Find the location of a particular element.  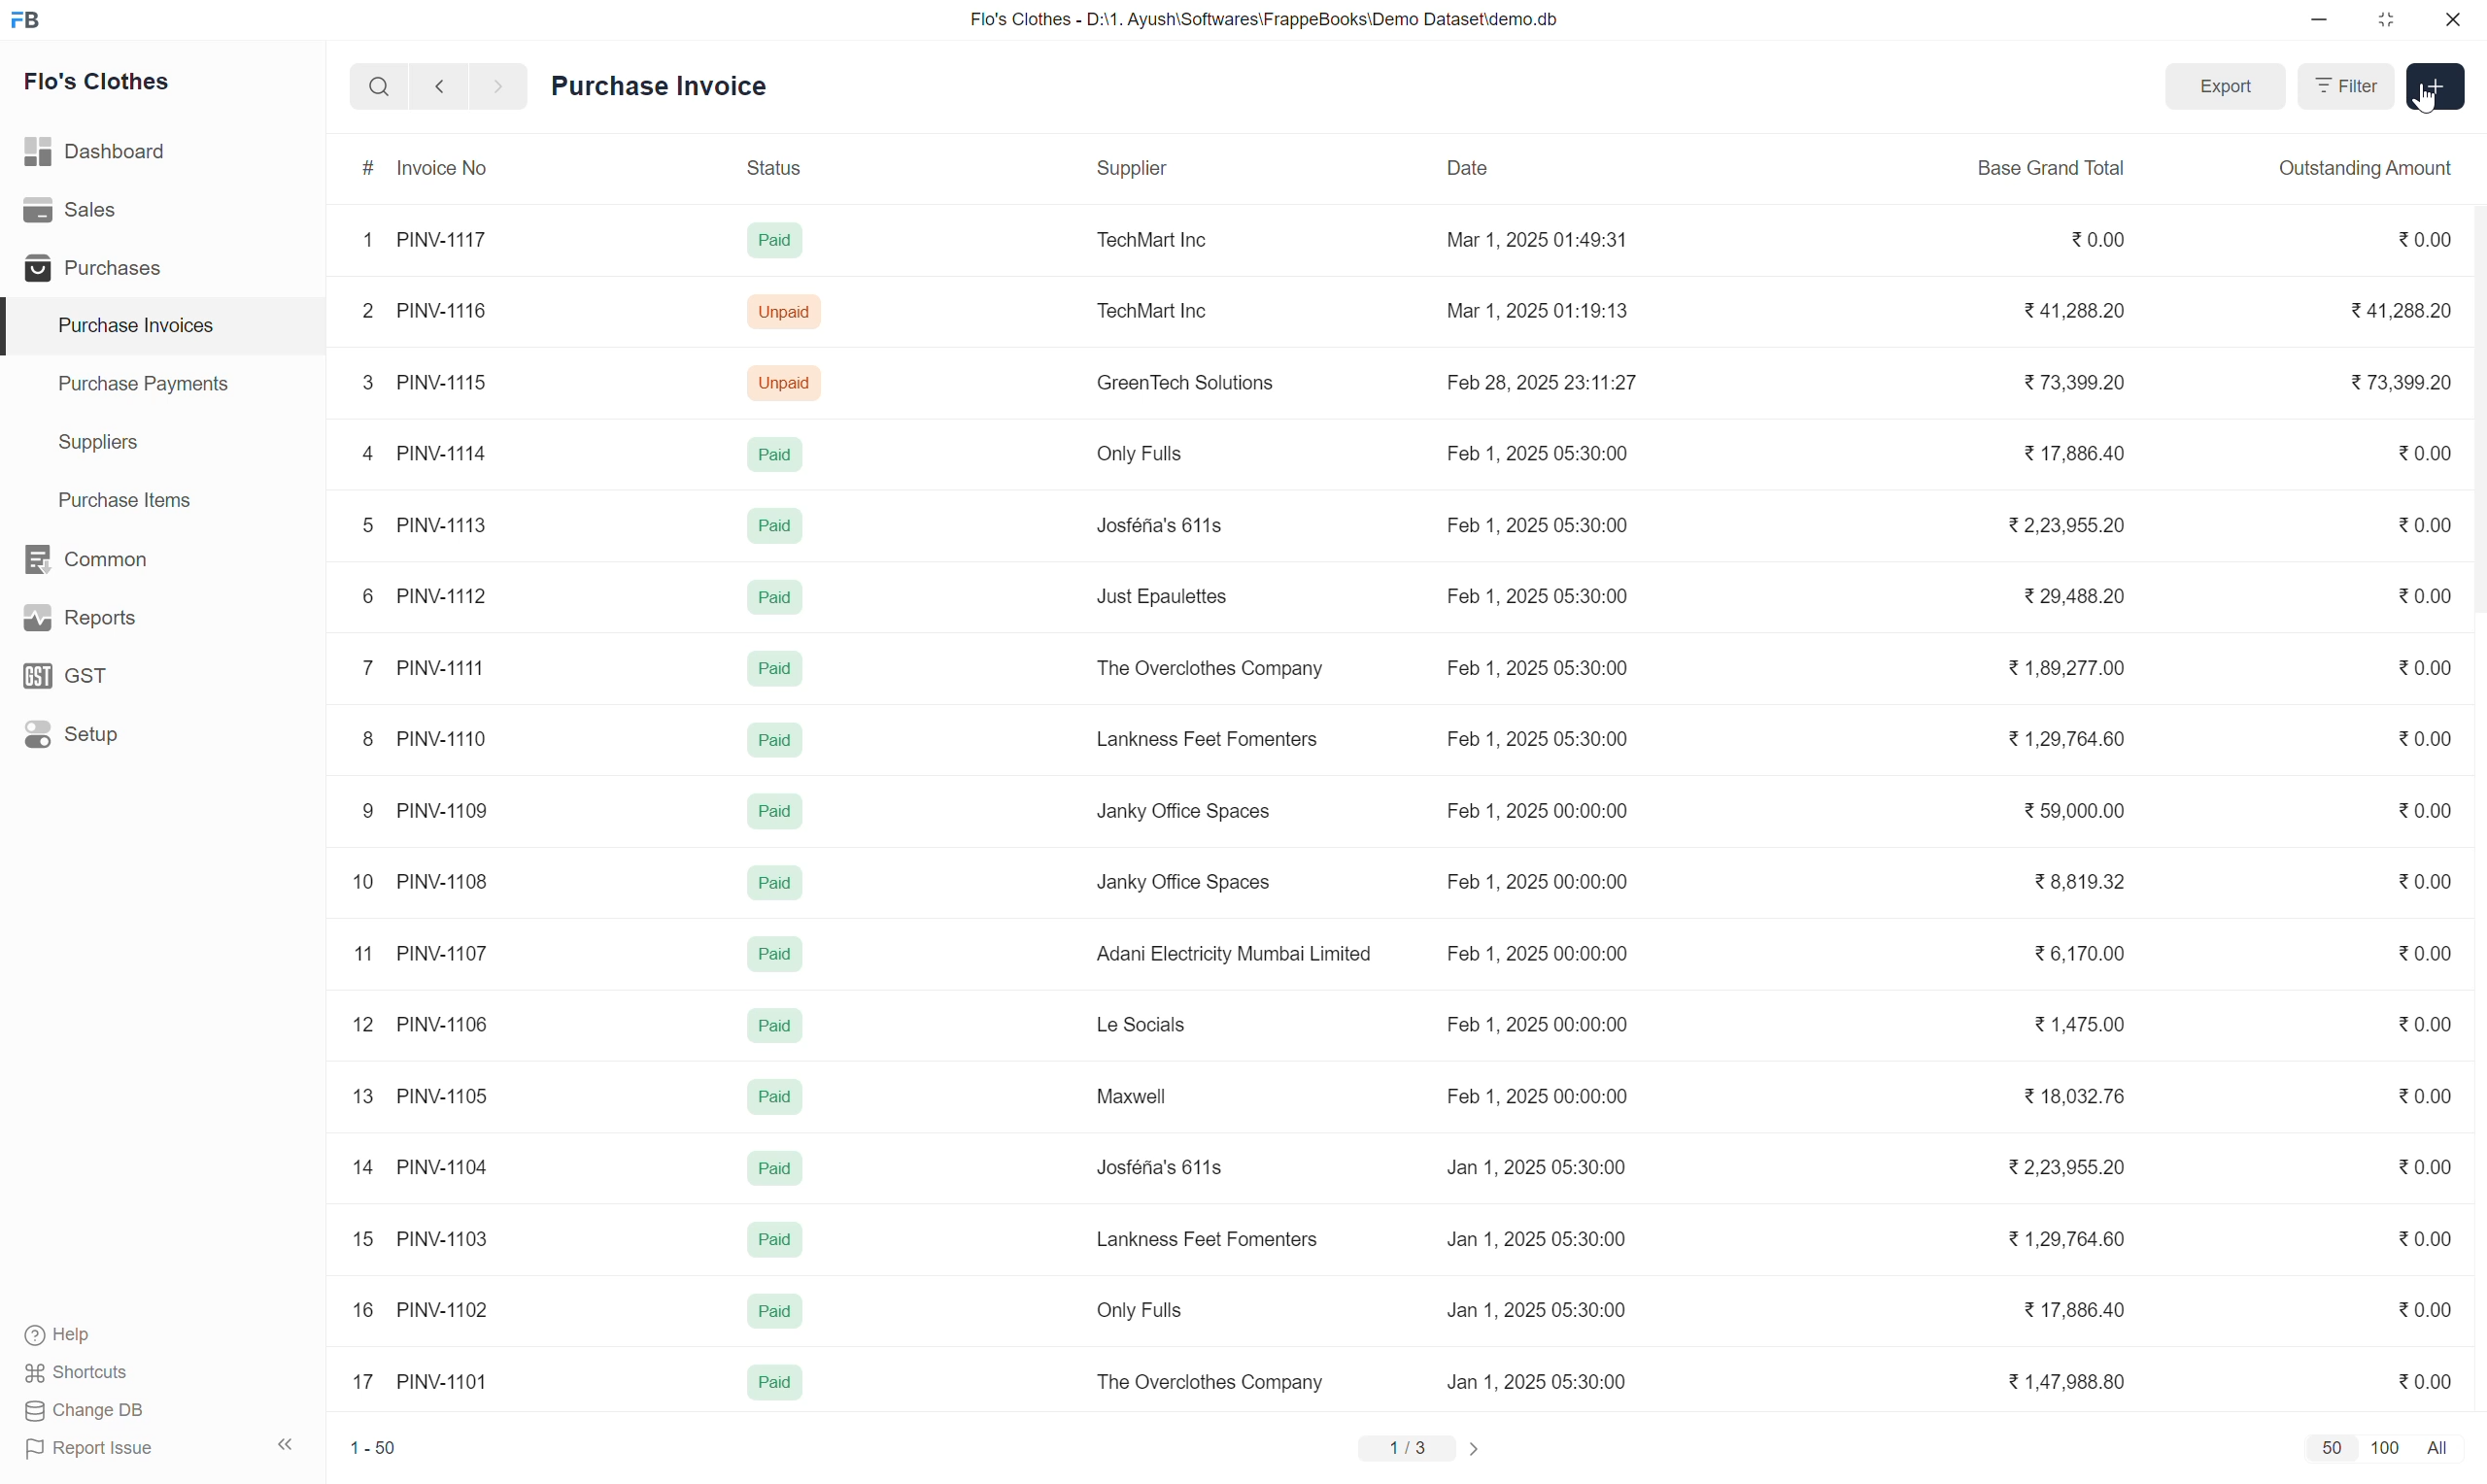

Feb 1, 2025 00:00:00 is located at coordinates (1536, 809).